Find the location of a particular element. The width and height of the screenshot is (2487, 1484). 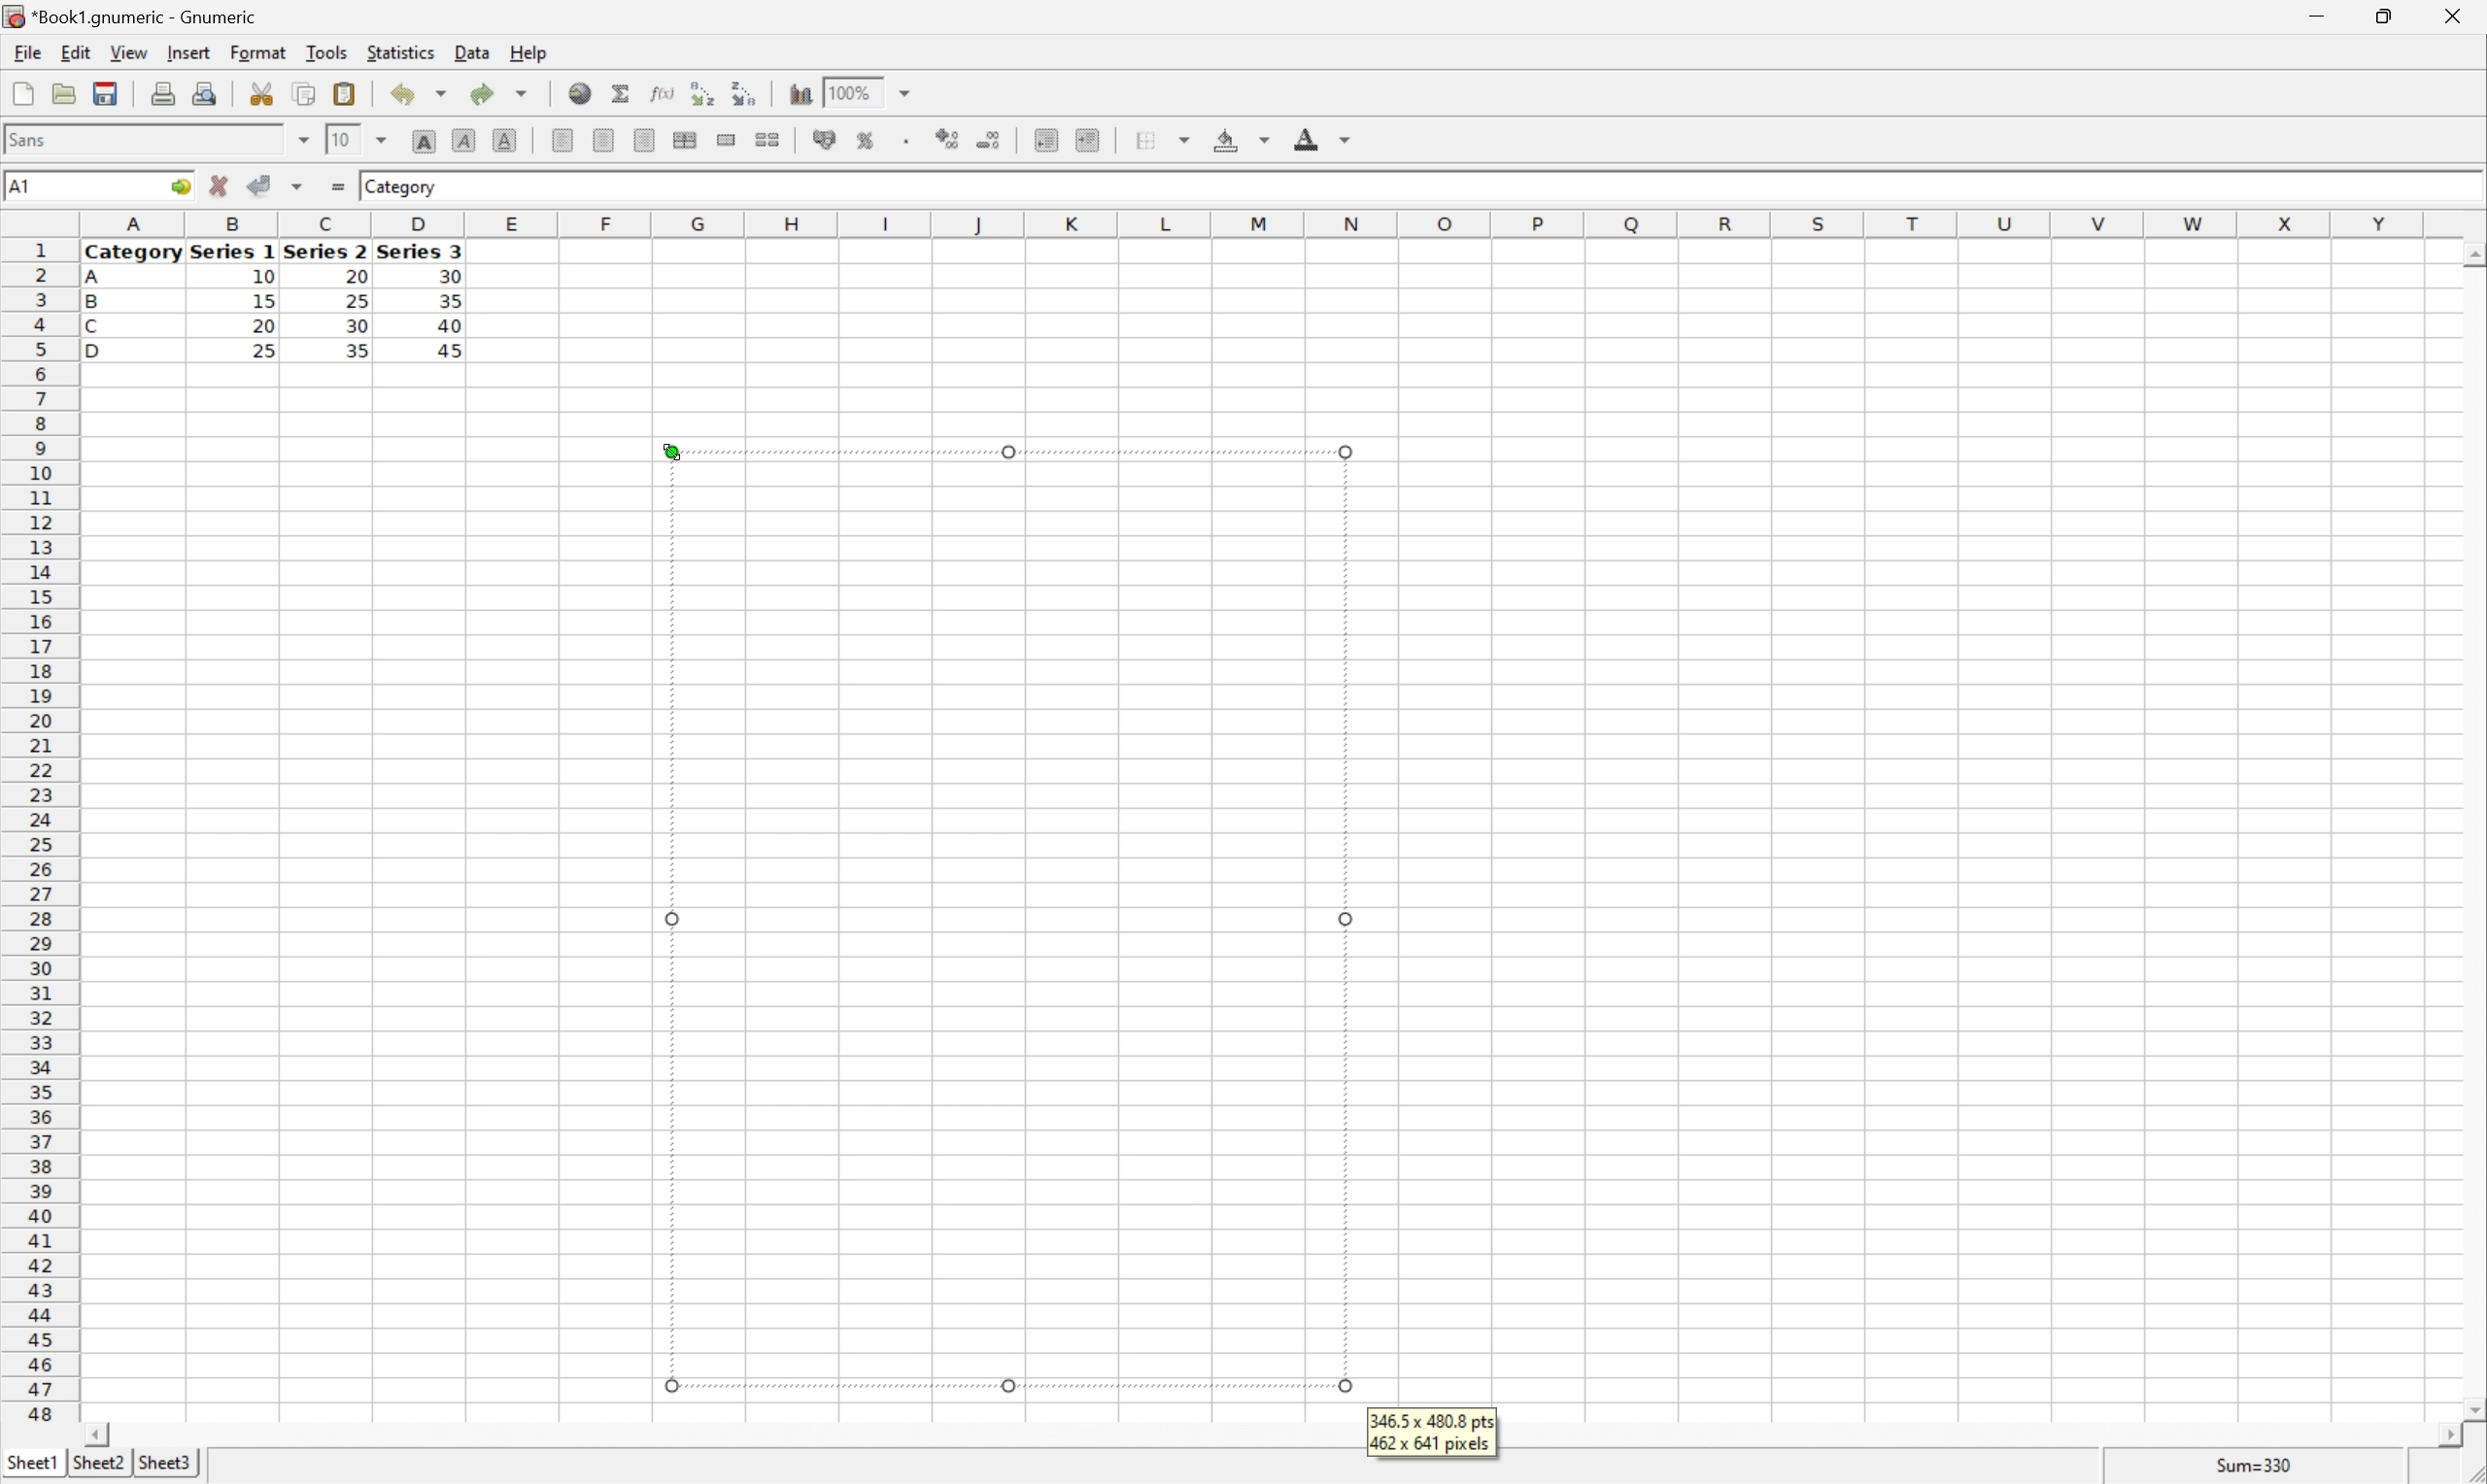

Center horizontally across selection is located at coordinates (683, 138).